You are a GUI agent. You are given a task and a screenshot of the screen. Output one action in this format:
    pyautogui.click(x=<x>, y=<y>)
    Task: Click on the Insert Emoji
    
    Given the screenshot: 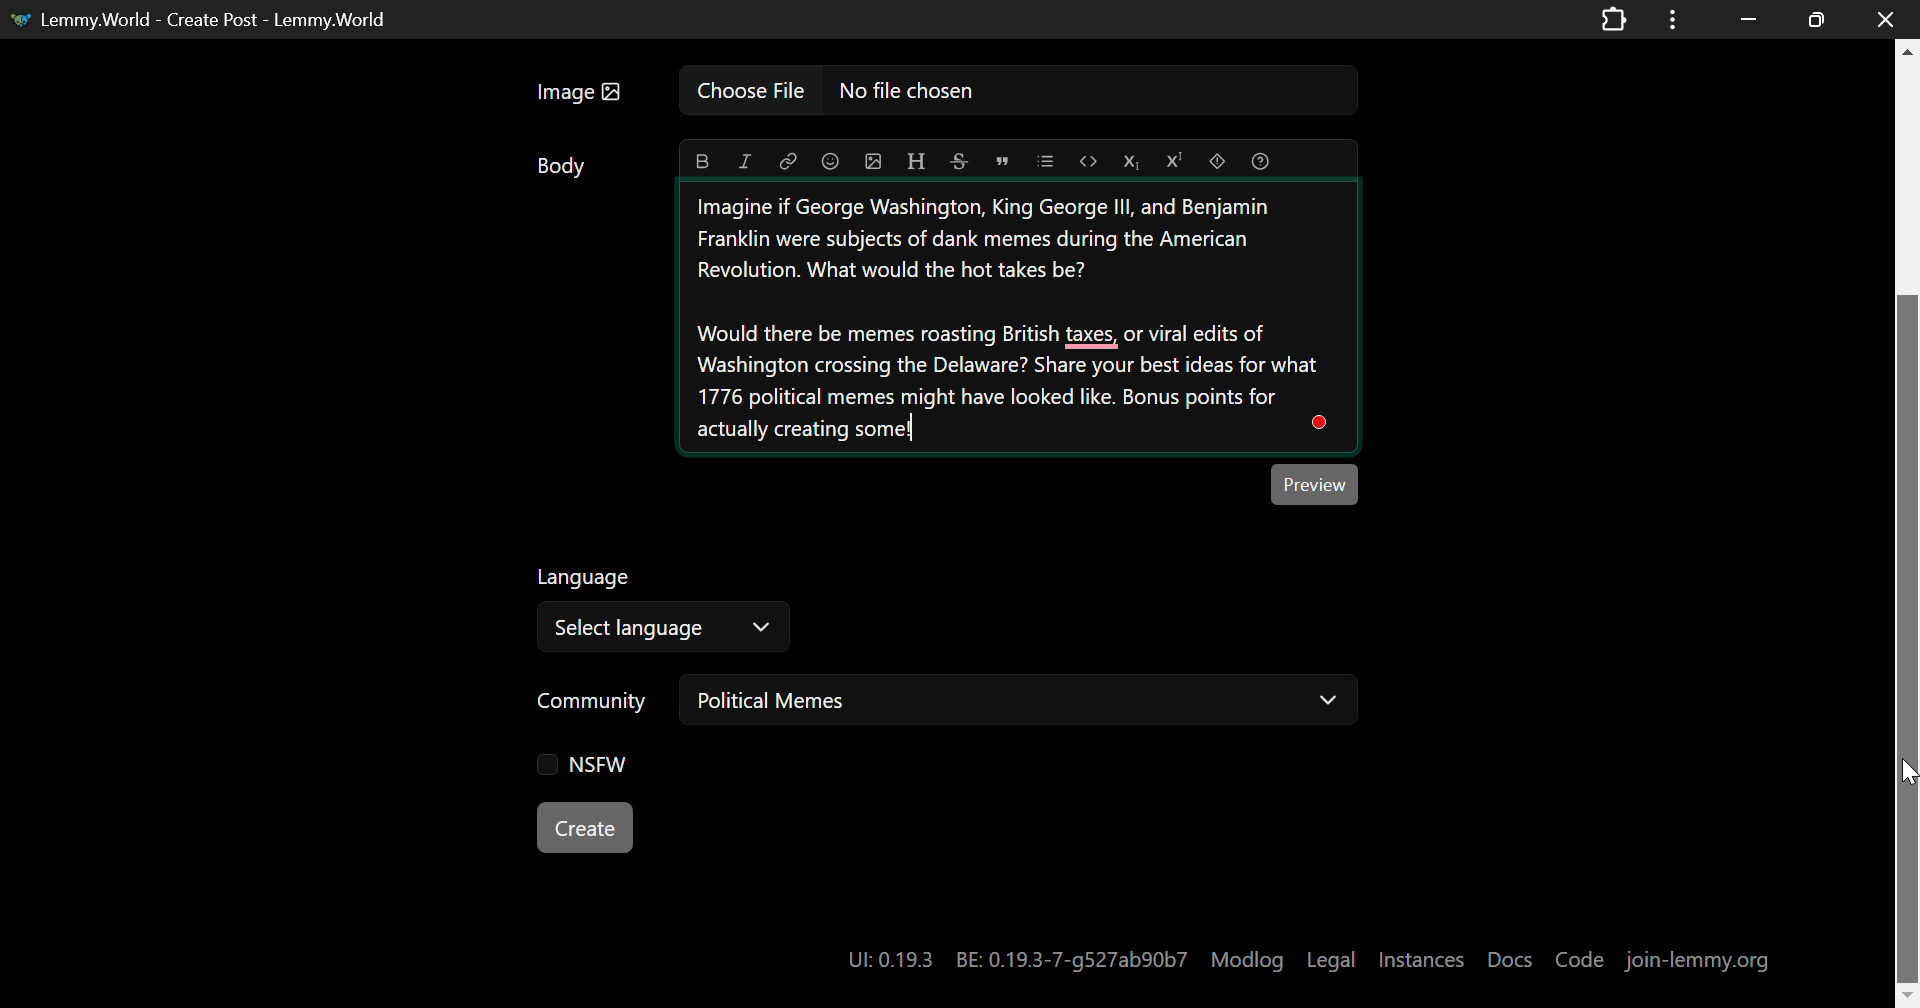 What is the action you would take?
    pyautogui.click(x=832, y=163)
    